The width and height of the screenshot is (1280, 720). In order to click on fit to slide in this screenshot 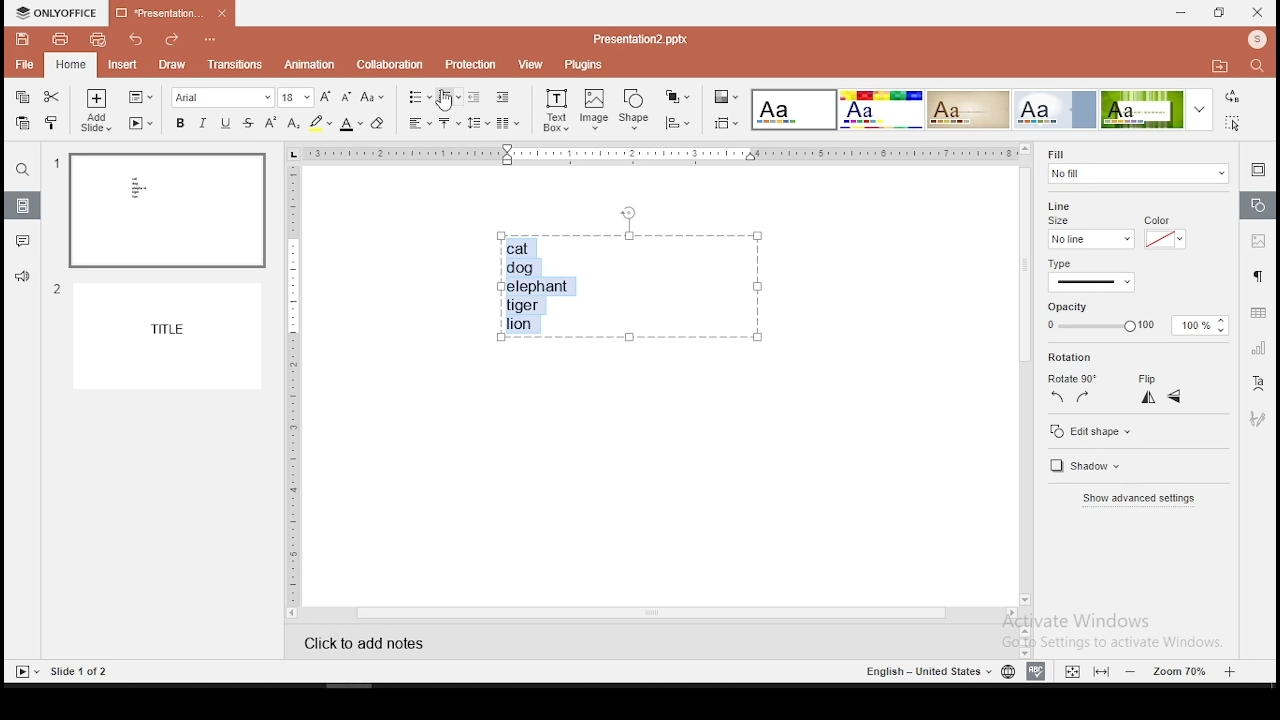, I will do `click(1100, 671)`.